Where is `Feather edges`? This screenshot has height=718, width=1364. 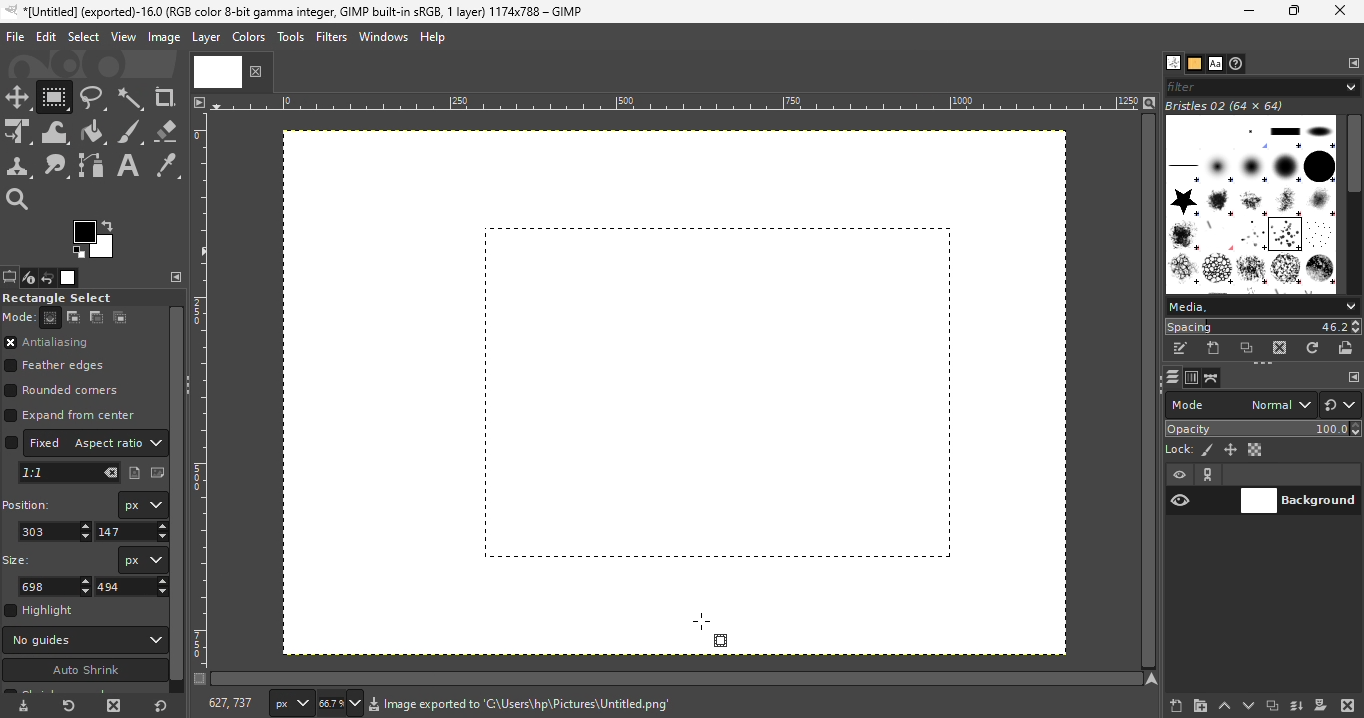 Feather edges is located at coordinates (68, 367).